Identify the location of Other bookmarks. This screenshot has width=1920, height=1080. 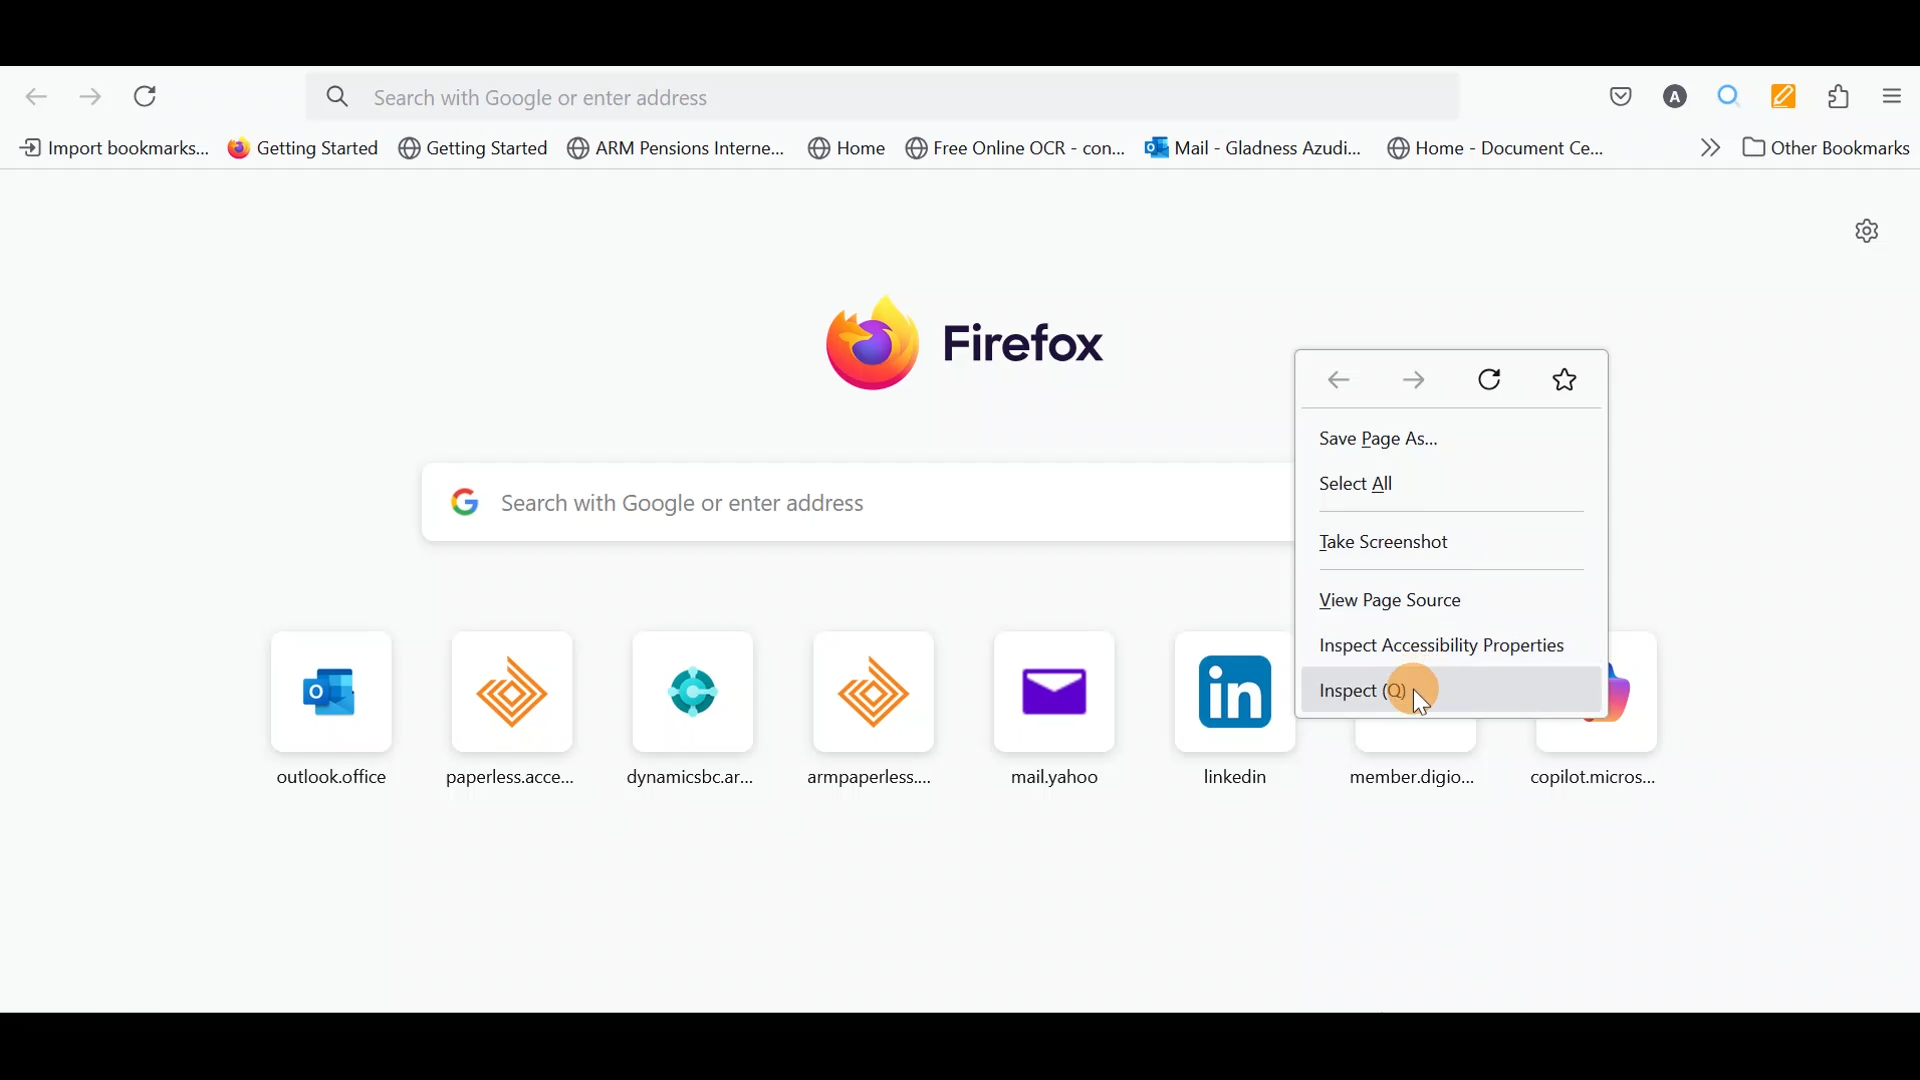
(1823, 147).